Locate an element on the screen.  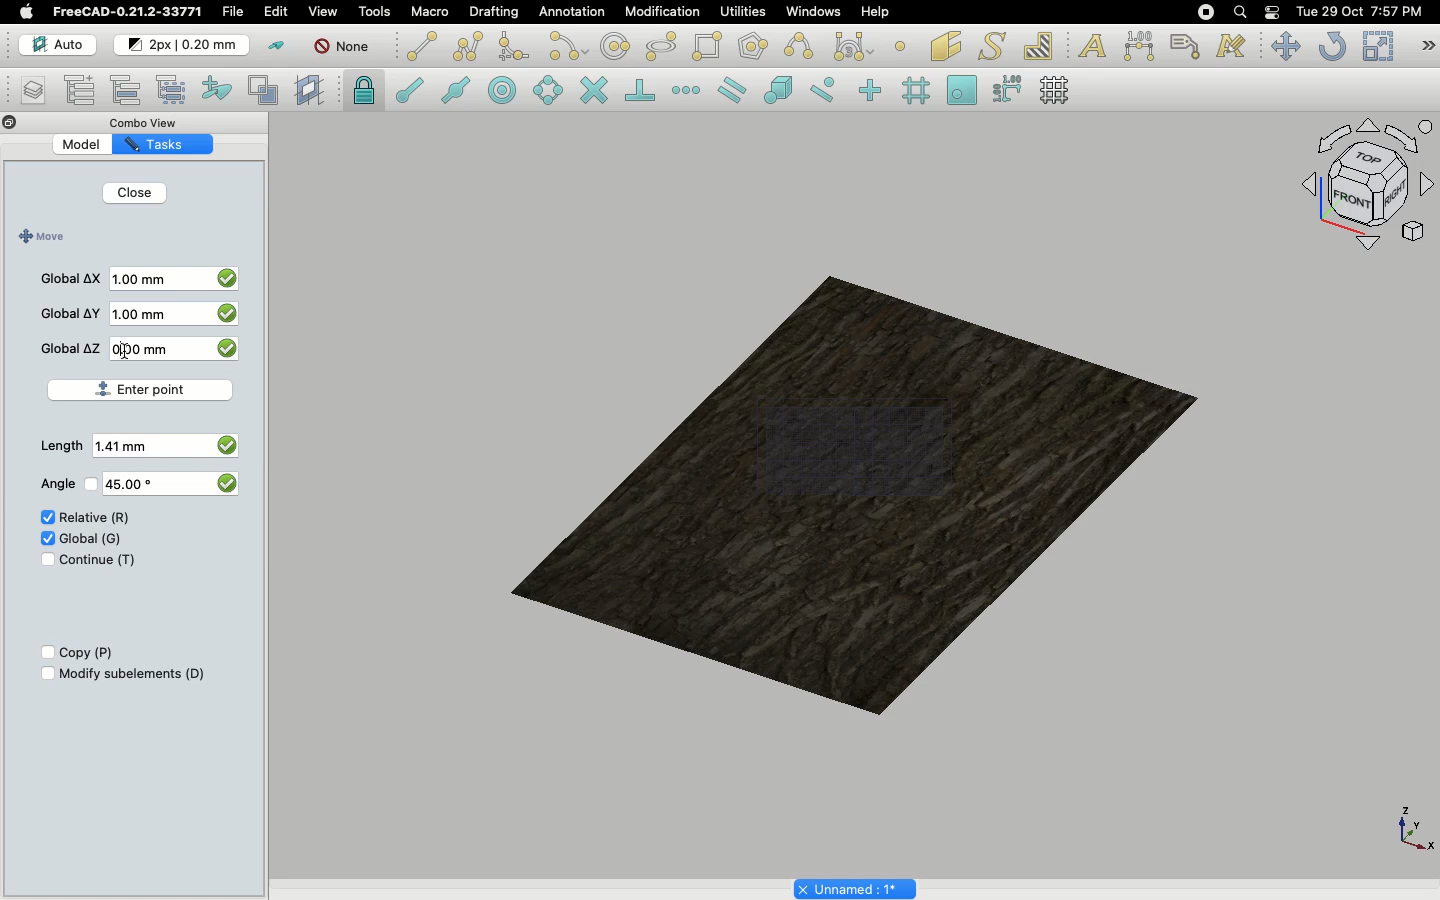
File is located at coordinates (233, 12).